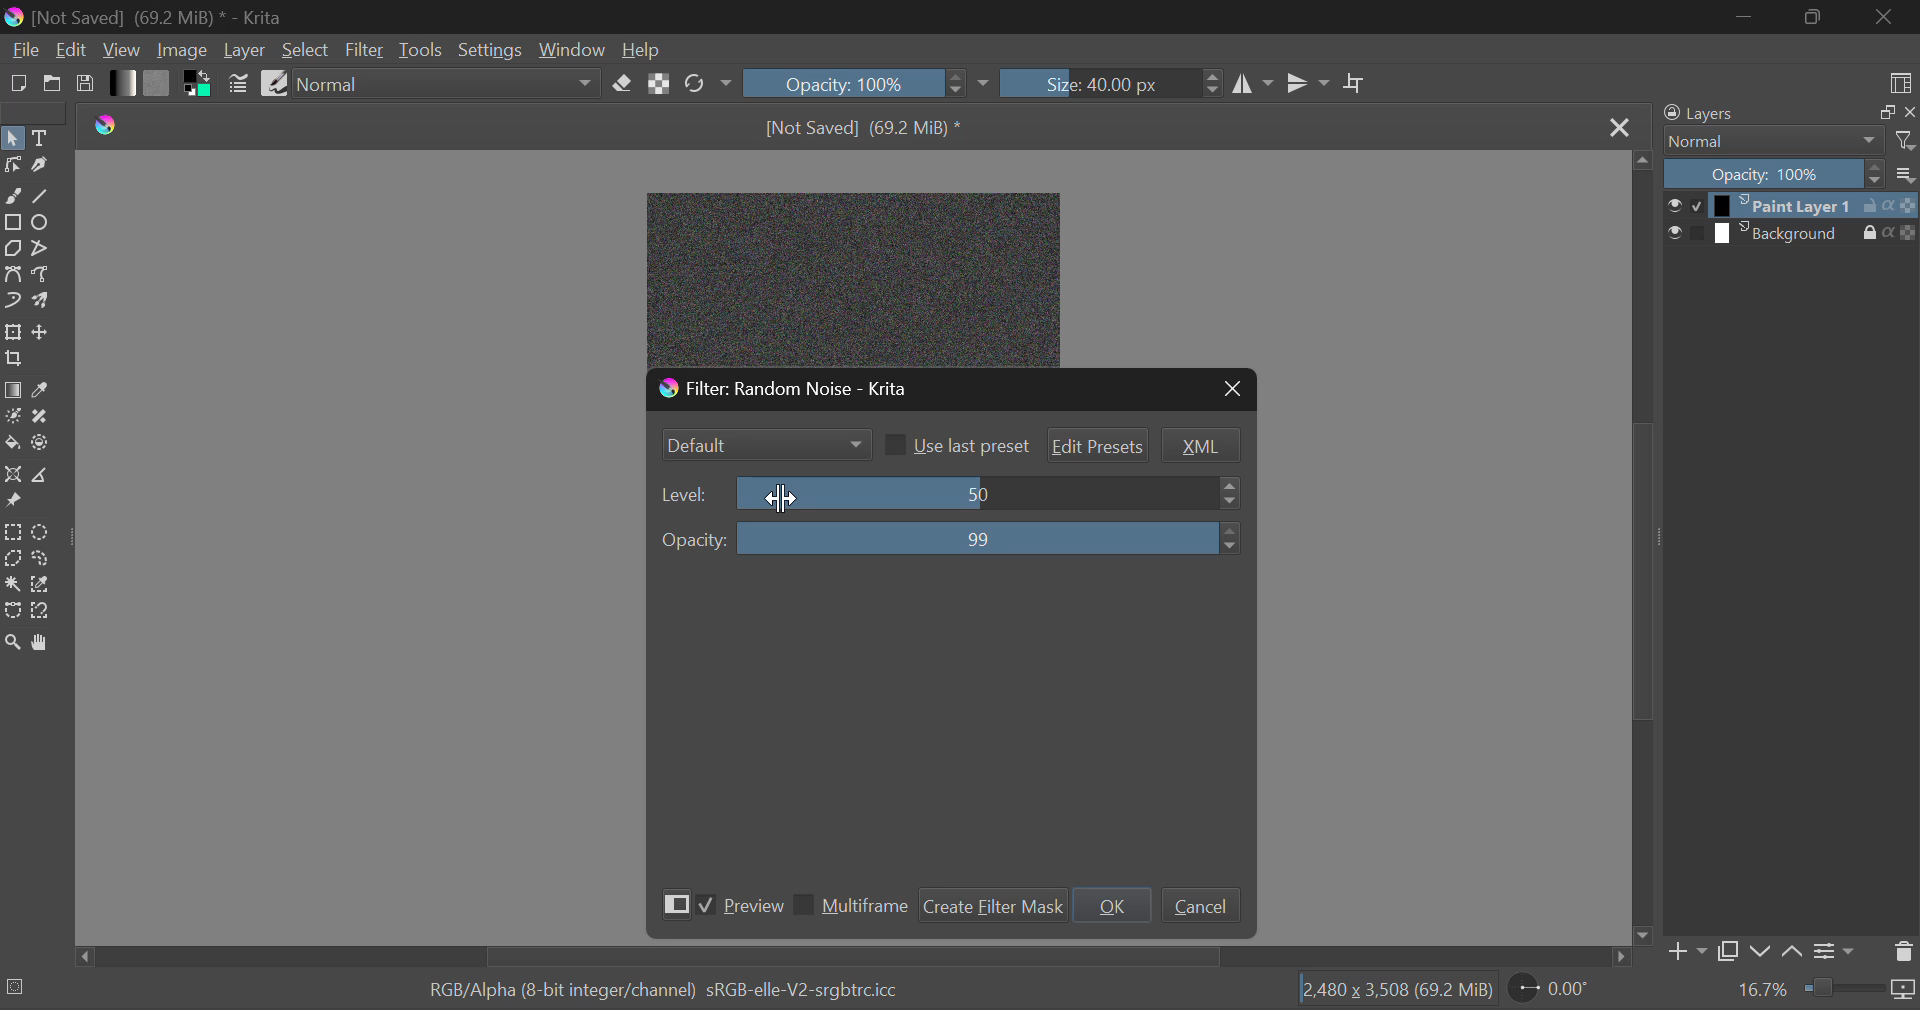  Describe the element at coordinates (1857, 233) in the screenshot. I see `lock` at that location.